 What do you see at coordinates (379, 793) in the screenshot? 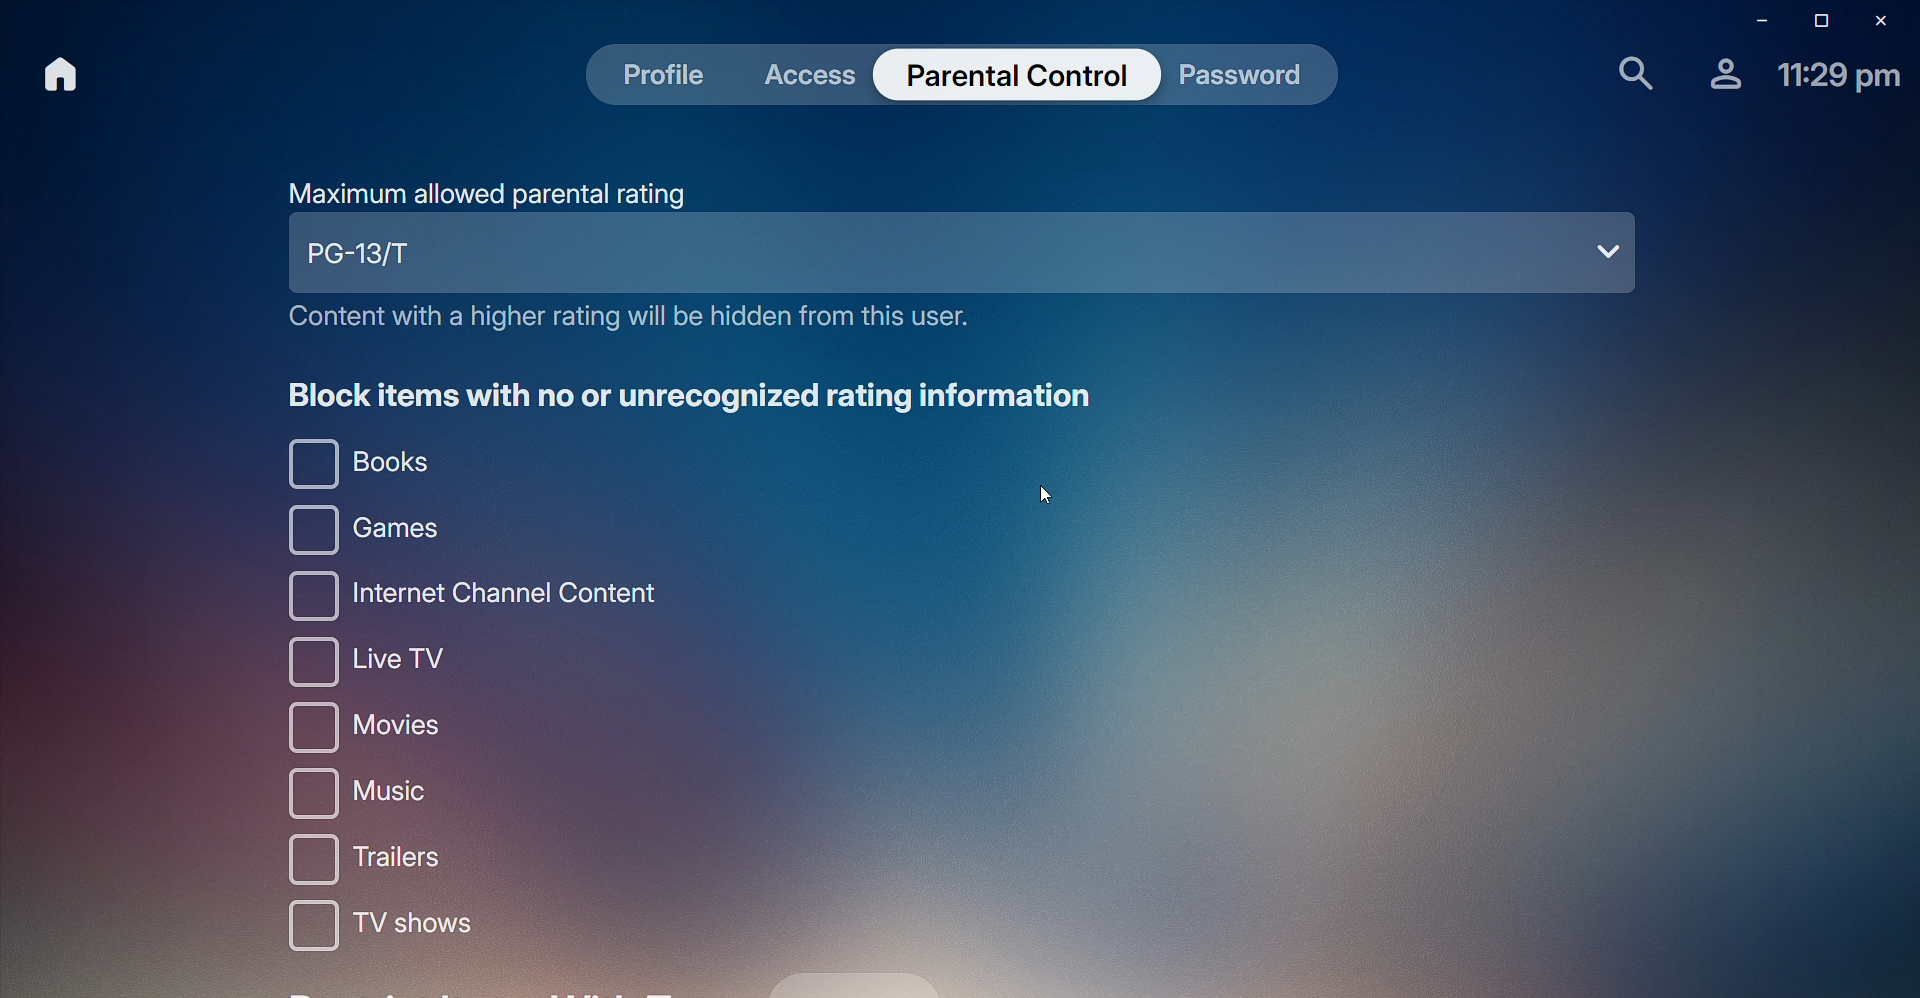
I see `Music` at bounding box center [379, 793].